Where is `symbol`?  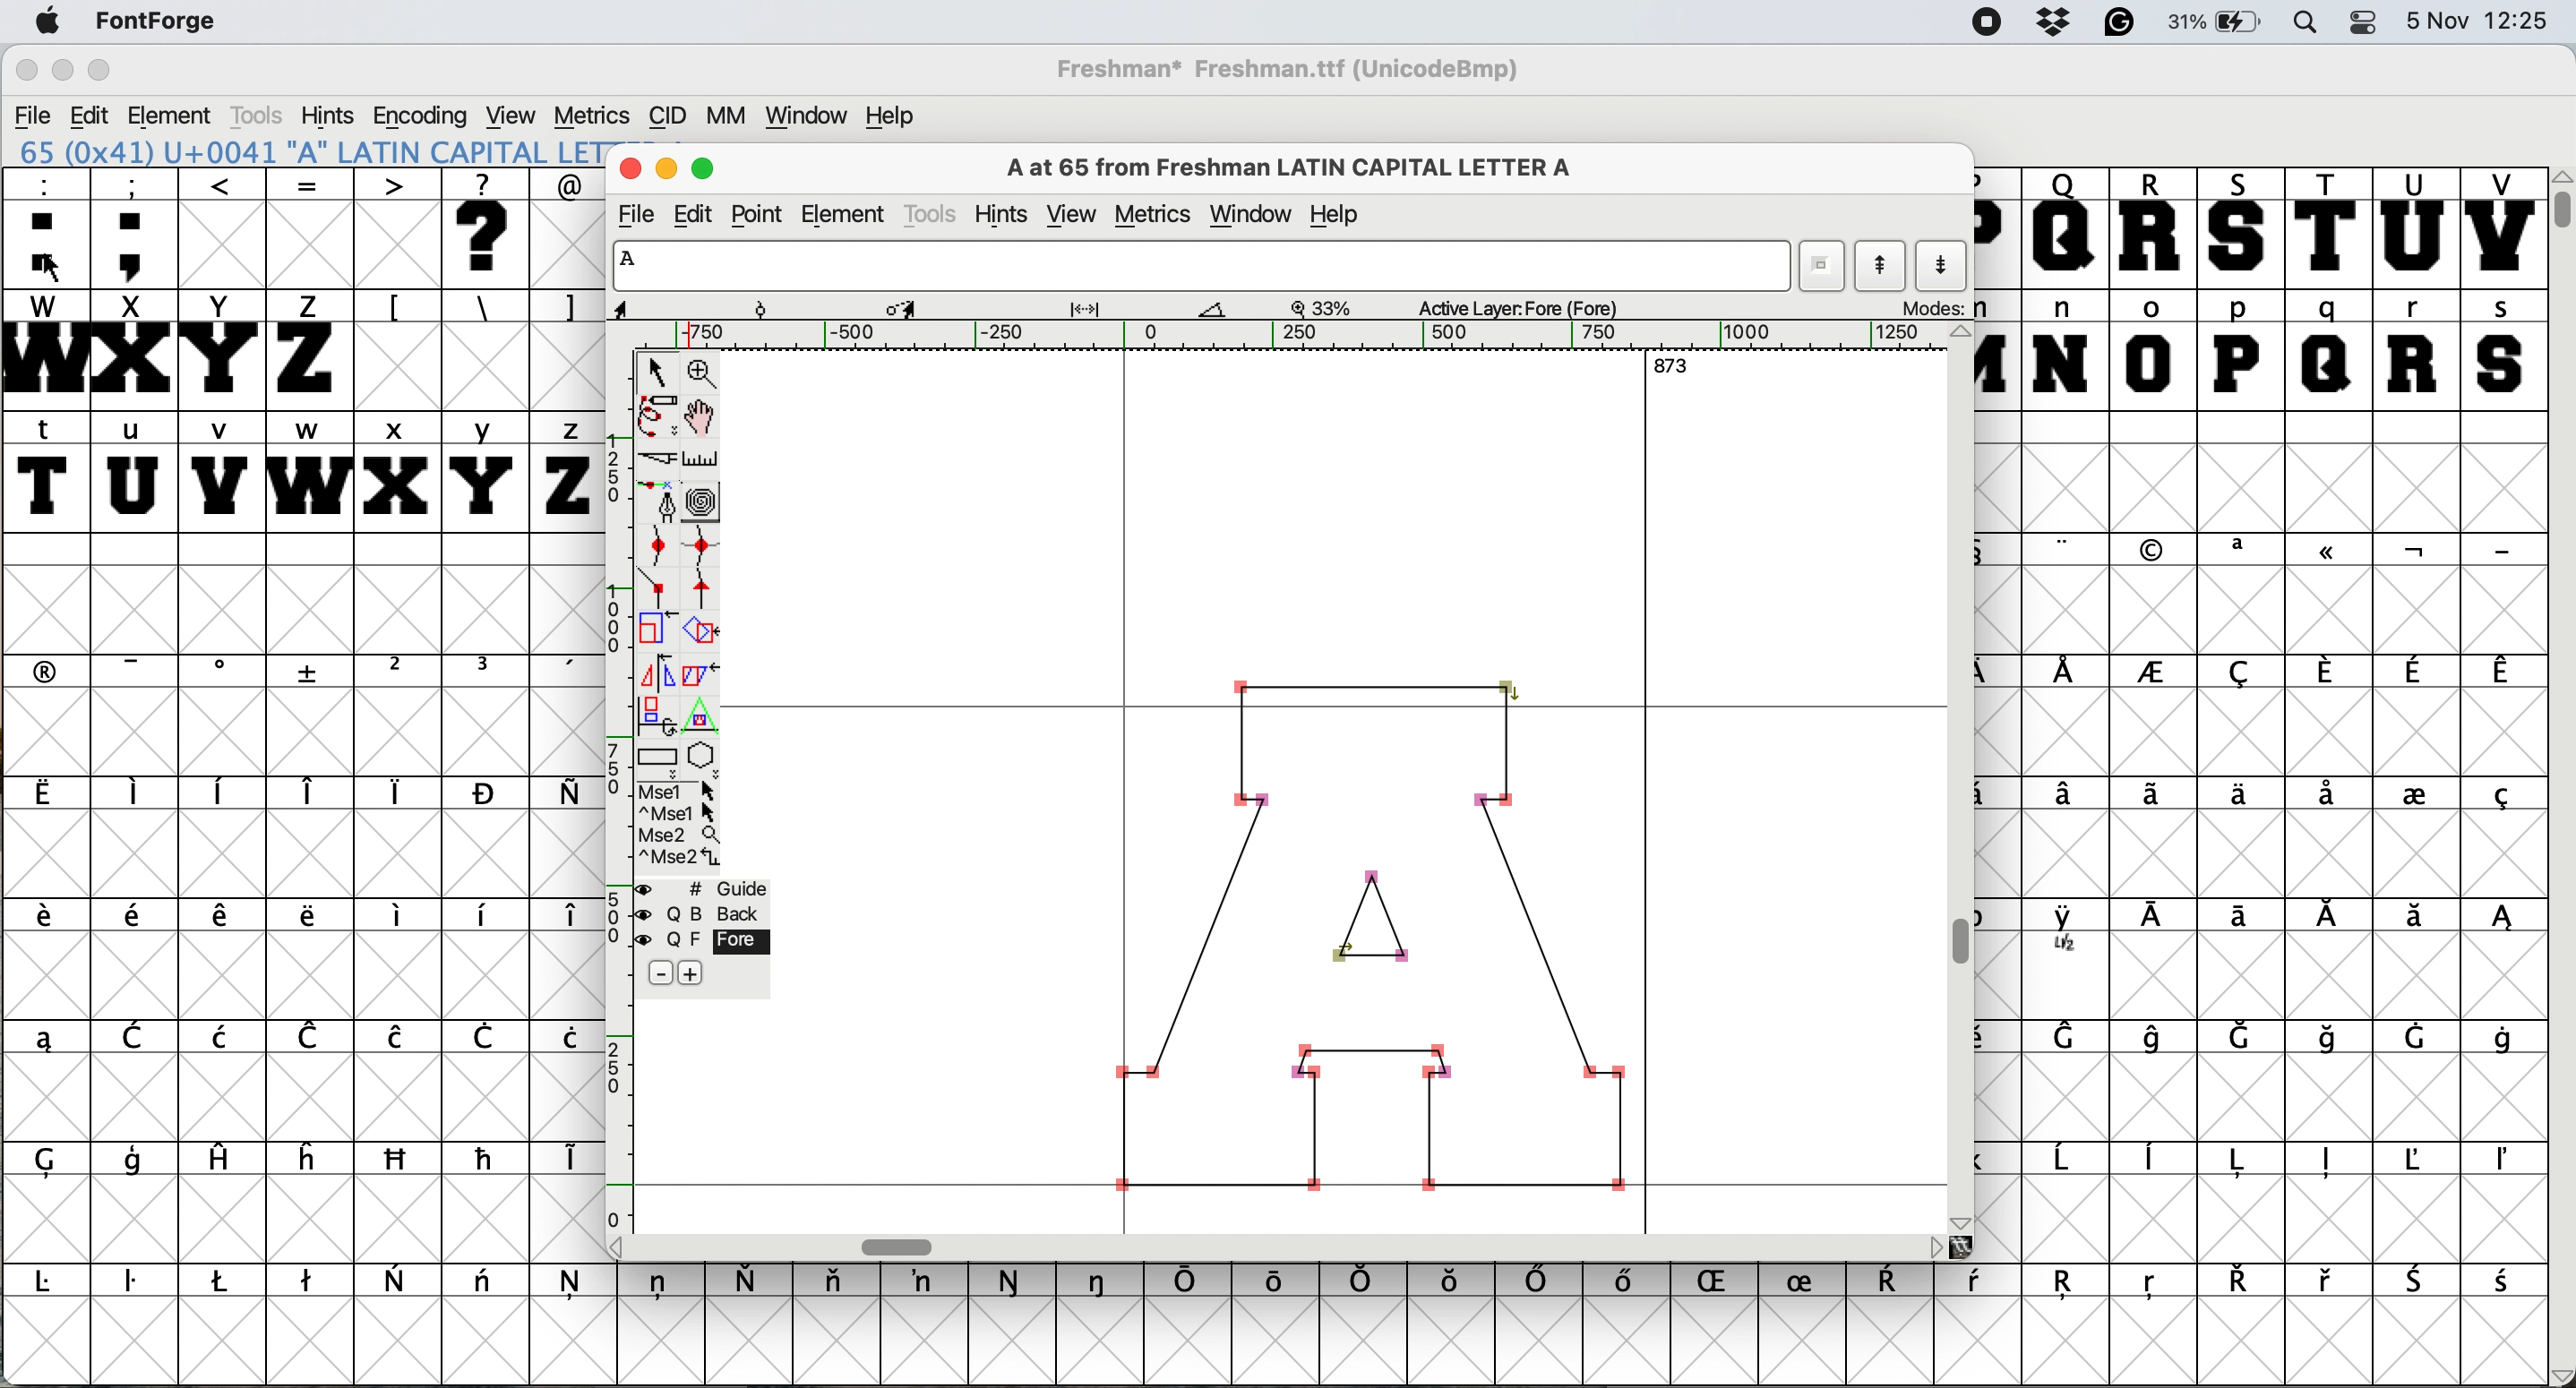 symbol is located at coordinates (2504, 1037).